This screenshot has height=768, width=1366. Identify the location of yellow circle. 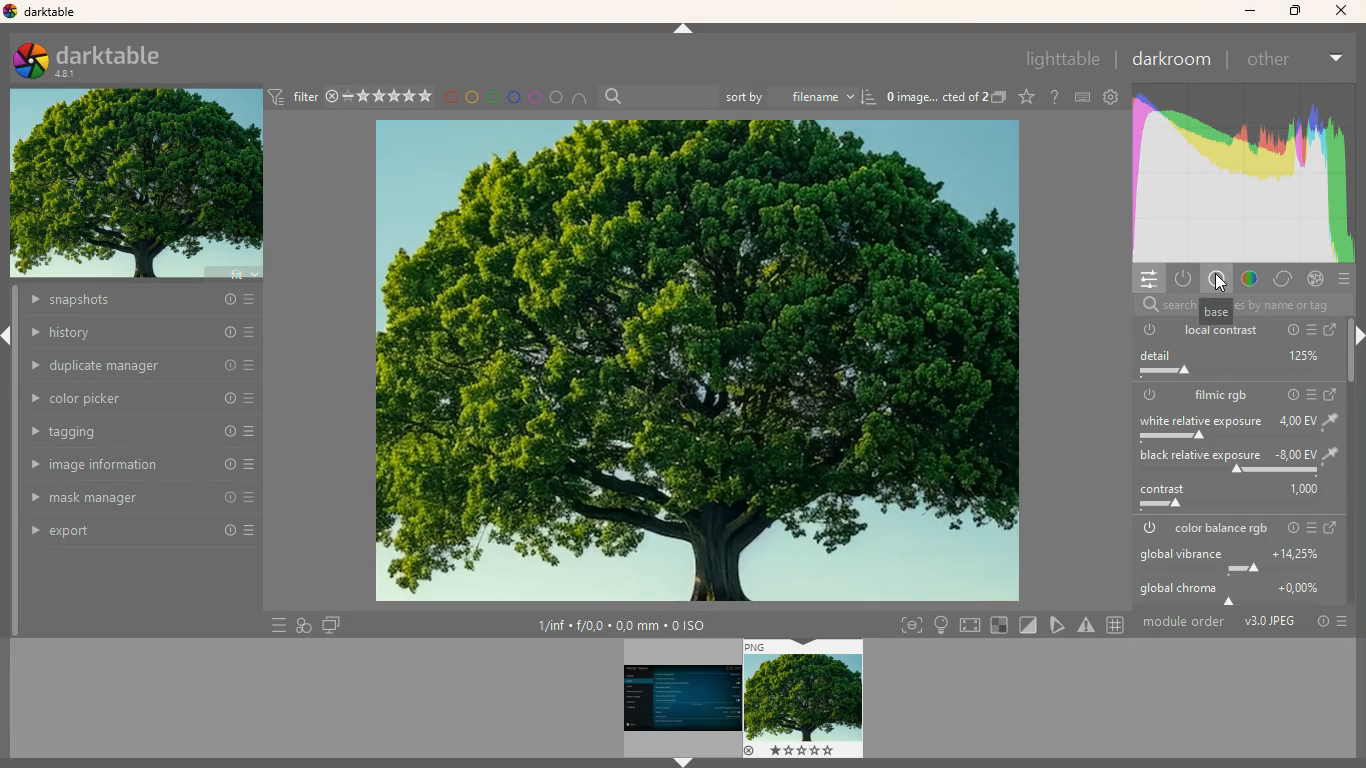
(470, 96).